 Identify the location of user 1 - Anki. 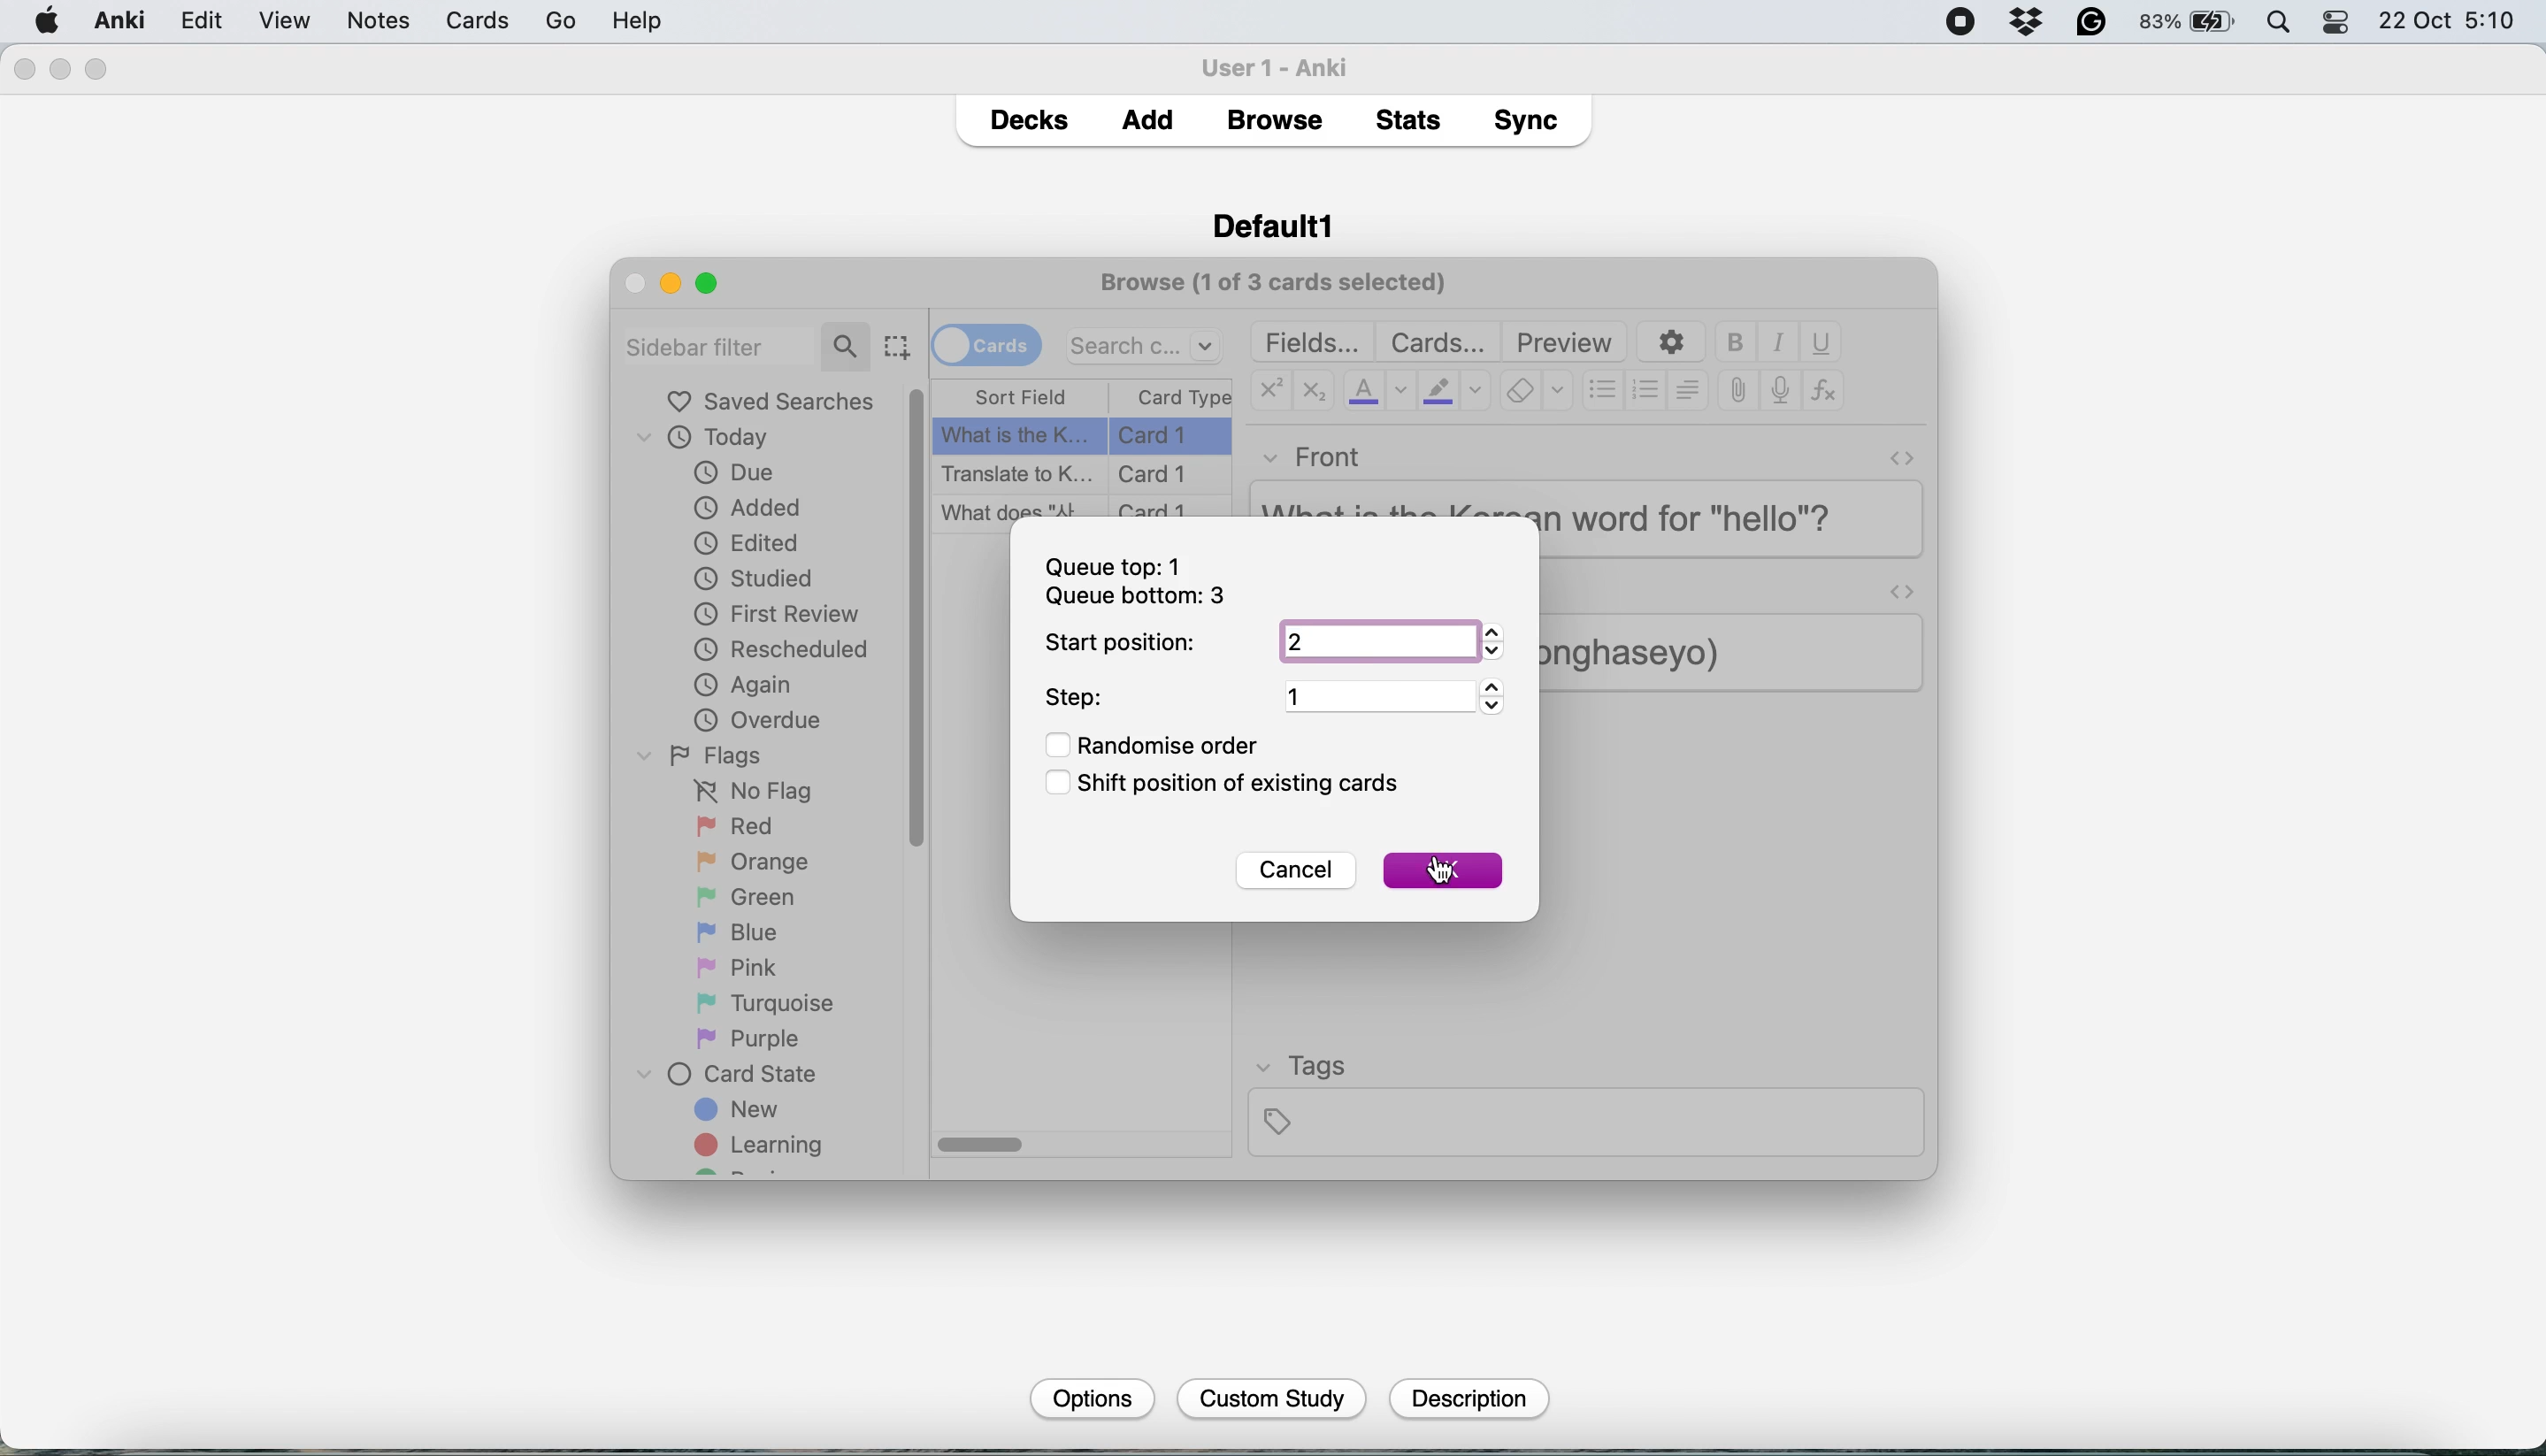
(1286, 64).